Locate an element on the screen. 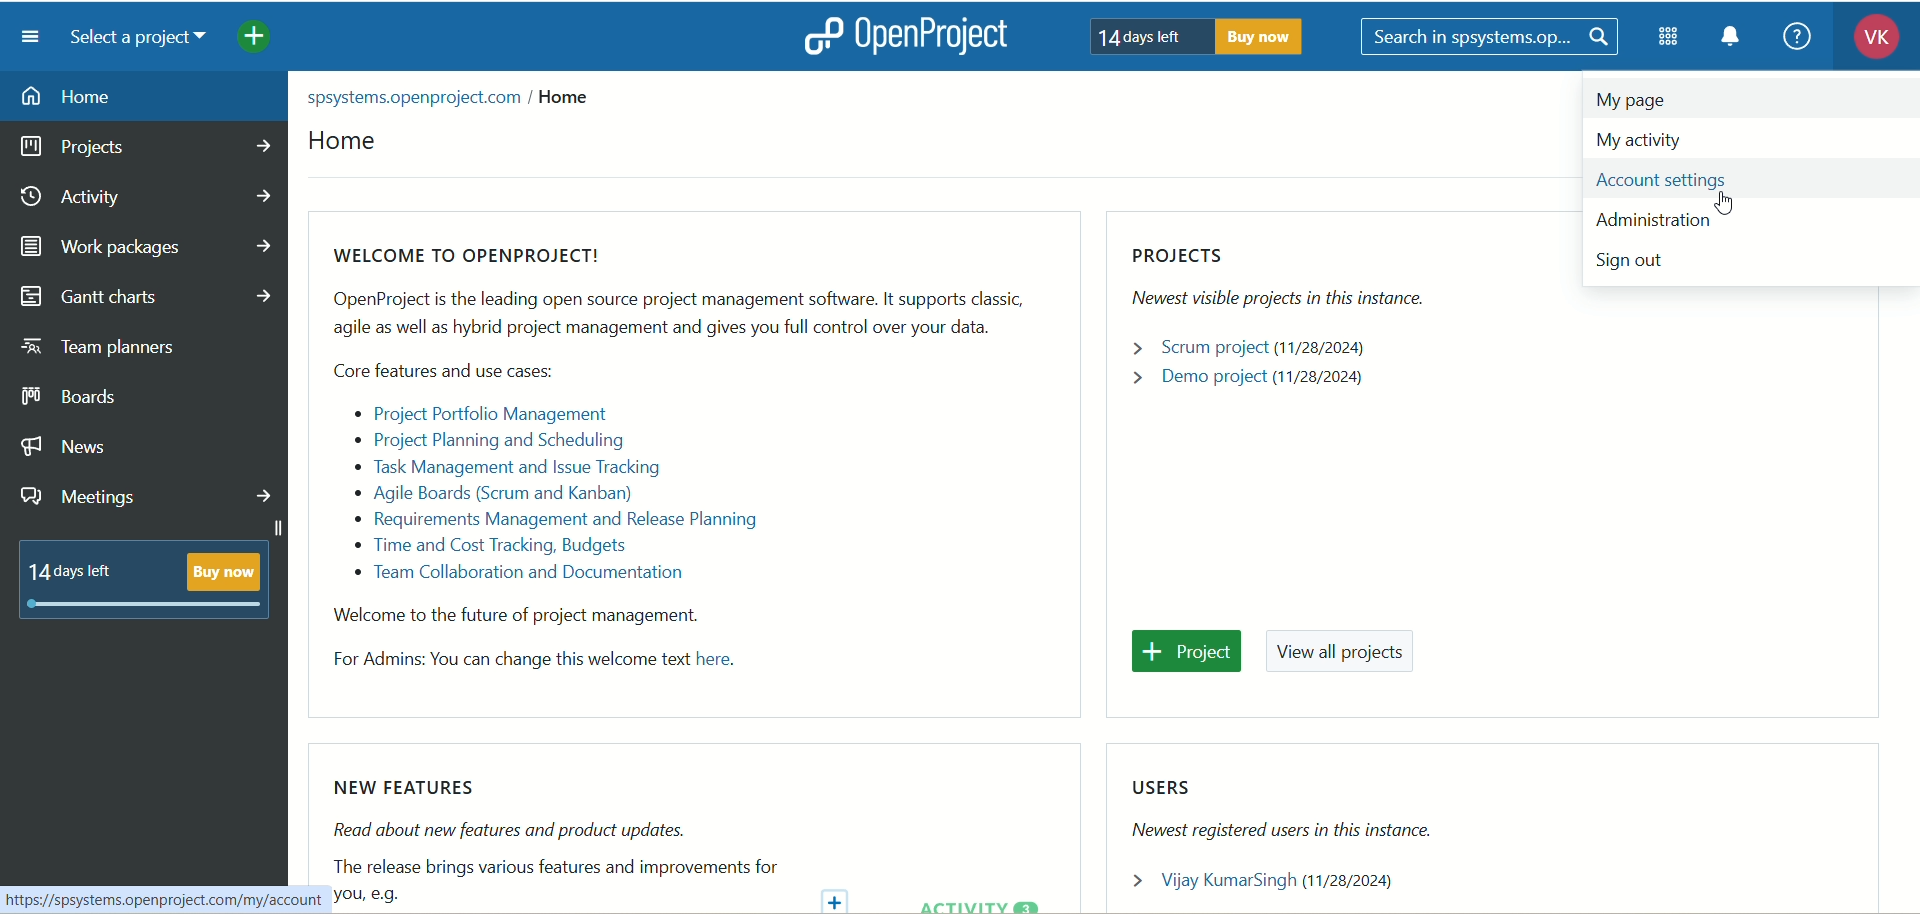 The image size is (1920, 914). text is located at coordinates (1287, 808).